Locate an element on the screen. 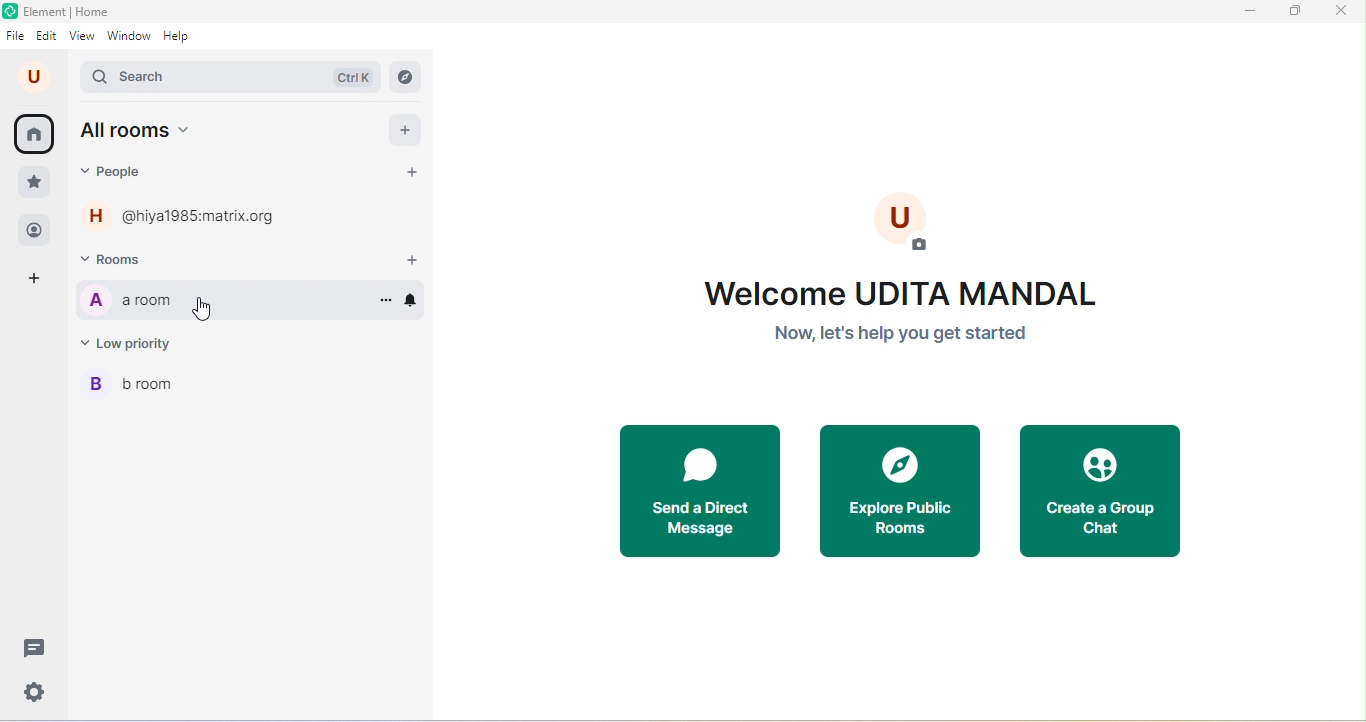  welcome udita mandal now, let's help you get started is located at coordinates (891, 317).